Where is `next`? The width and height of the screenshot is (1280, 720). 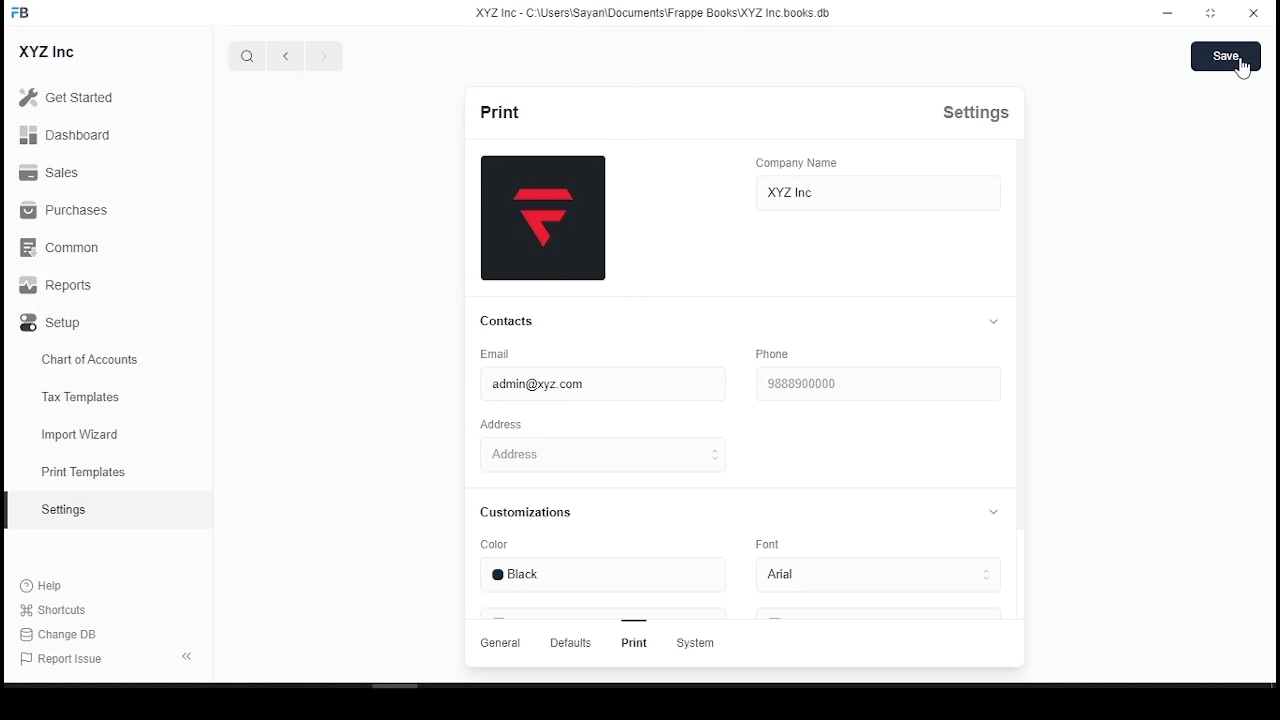 next is located at coordinates (323, 57).